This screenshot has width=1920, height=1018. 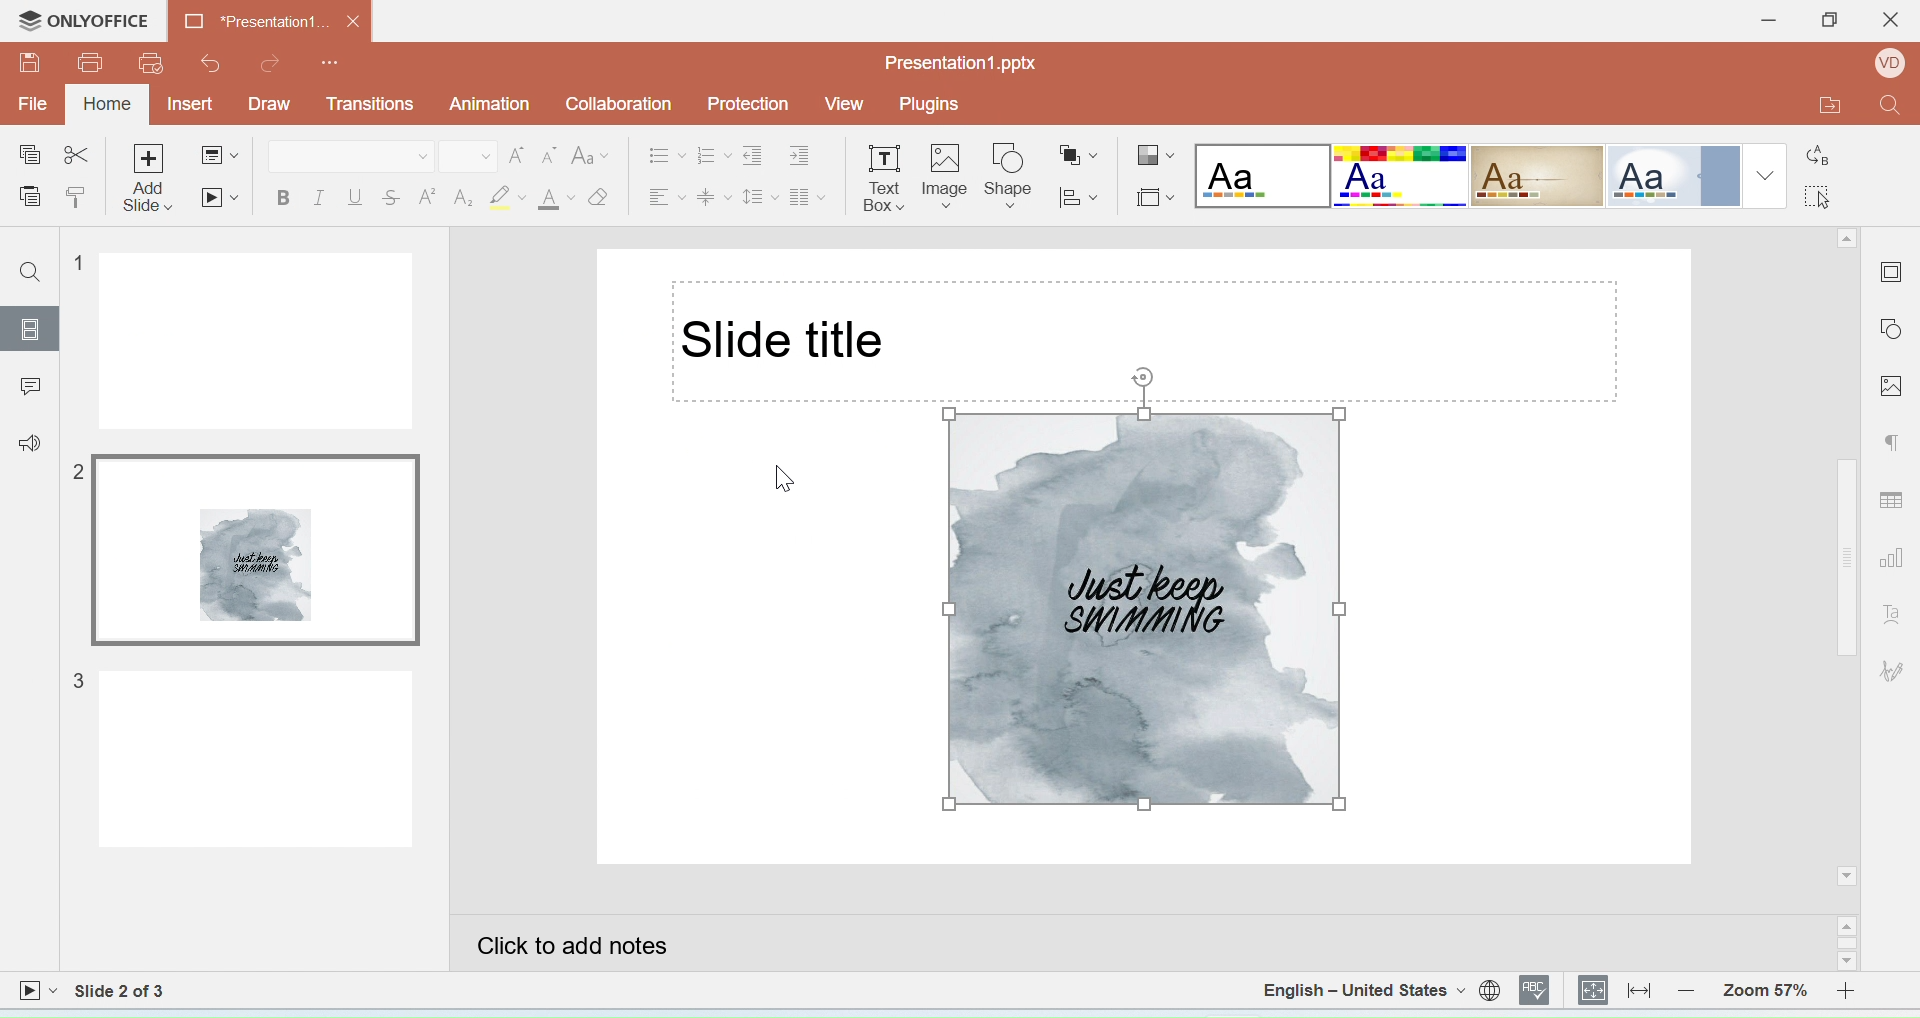 I want to click on Profile Name, so click(x=1885, y=66).